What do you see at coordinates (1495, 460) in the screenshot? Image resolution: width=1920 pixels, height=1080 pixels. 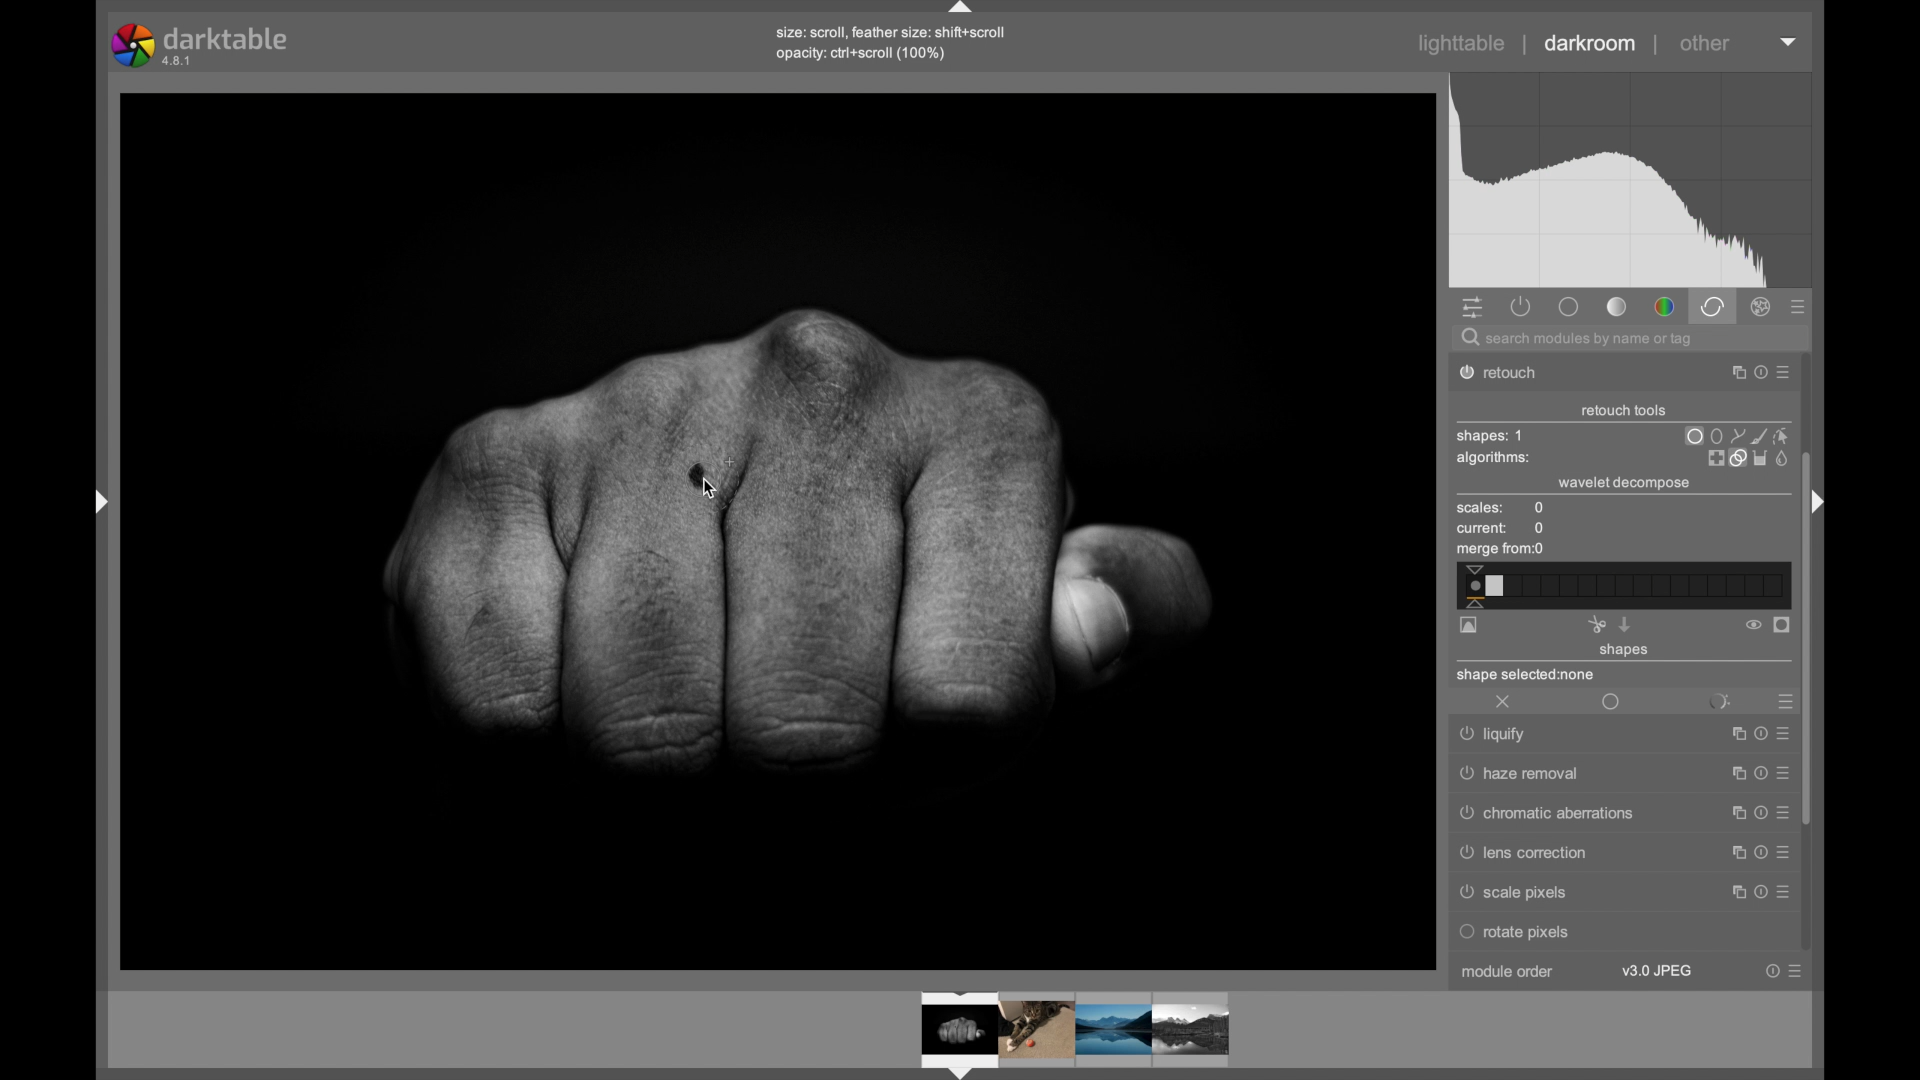 I see `algorithms` at bounding box center [1495, 460].